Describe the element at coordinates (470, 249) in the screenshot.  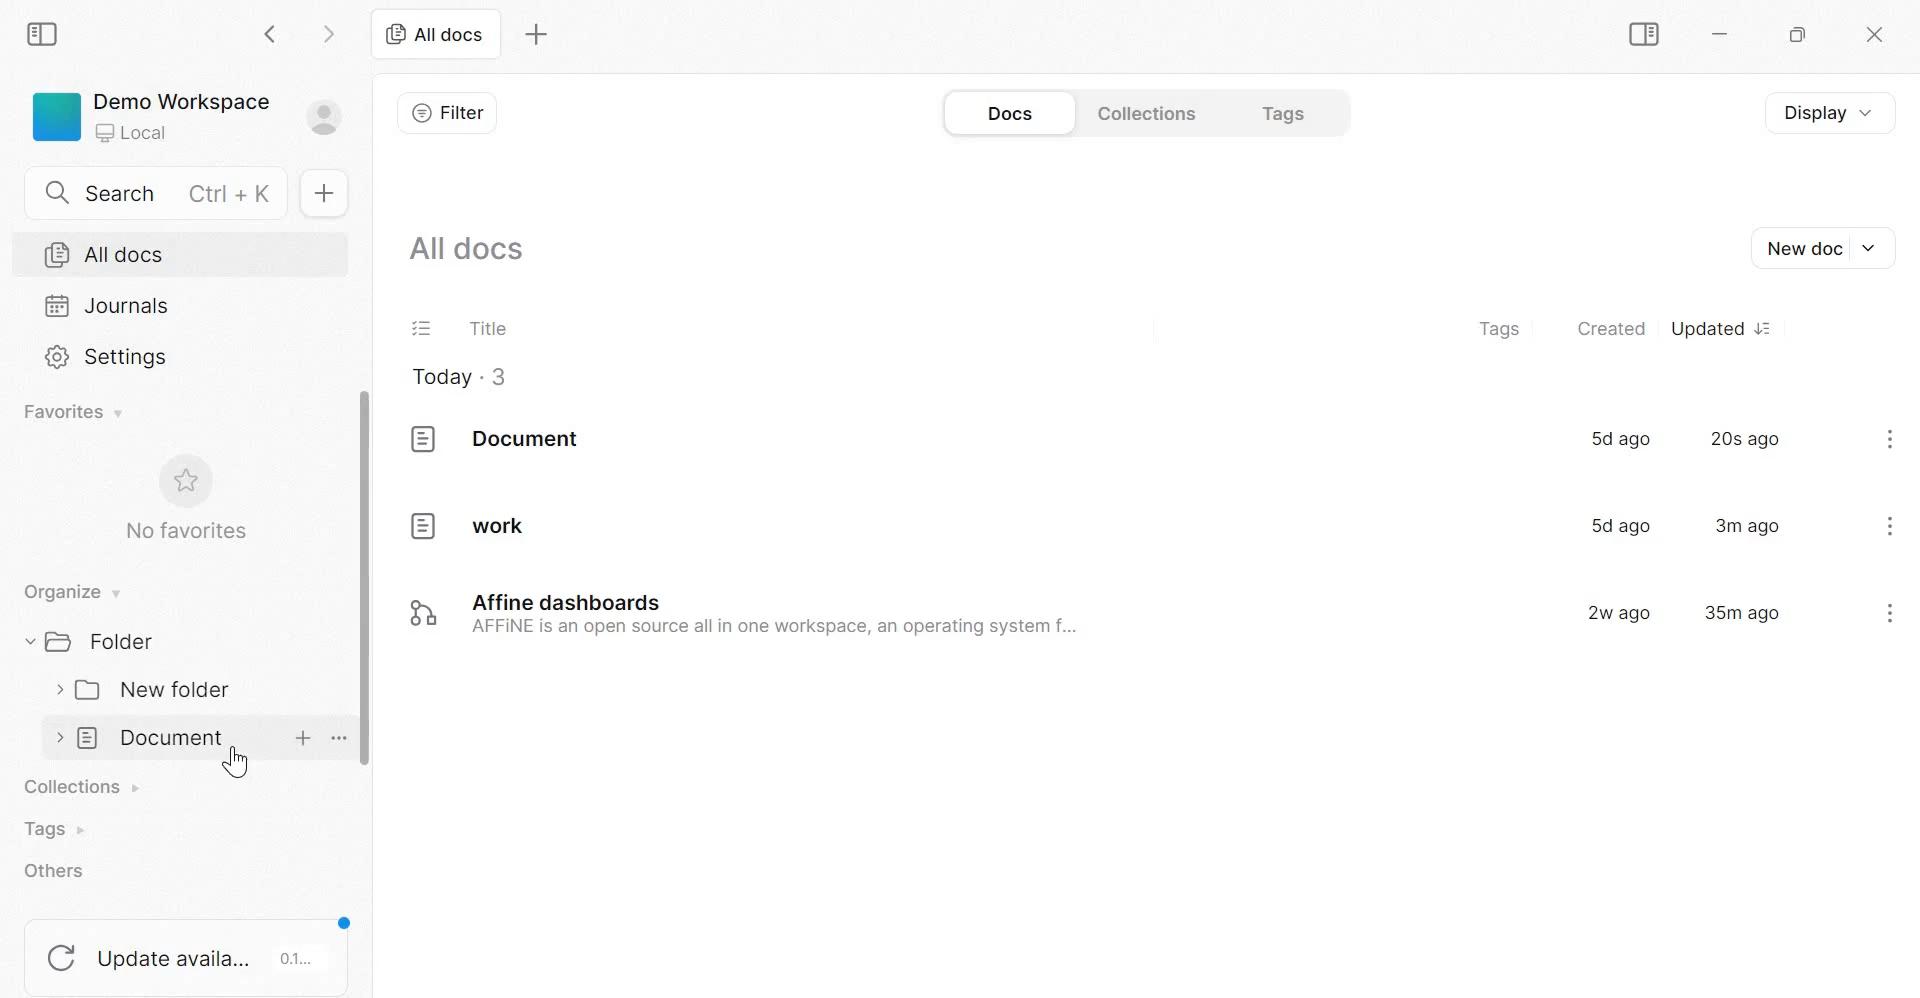
I see `All docs` at that location.